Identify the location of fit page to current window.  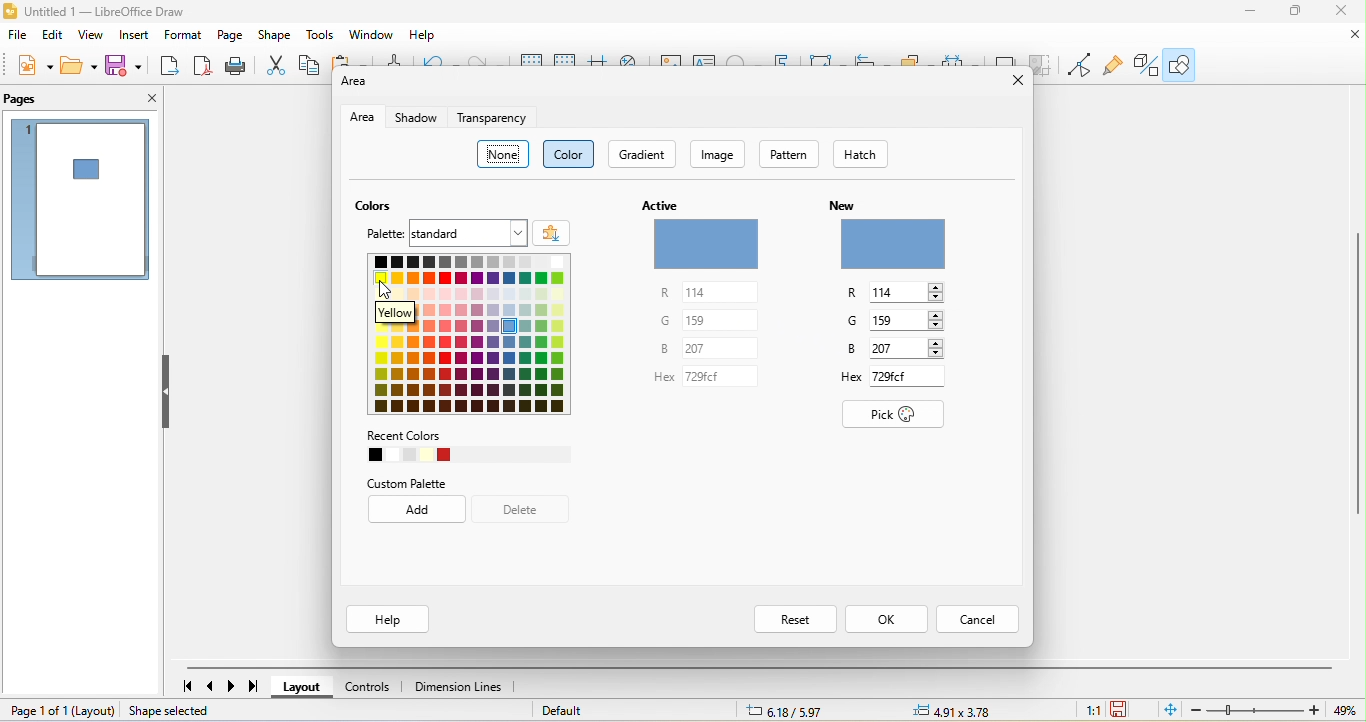
(1167, 711).